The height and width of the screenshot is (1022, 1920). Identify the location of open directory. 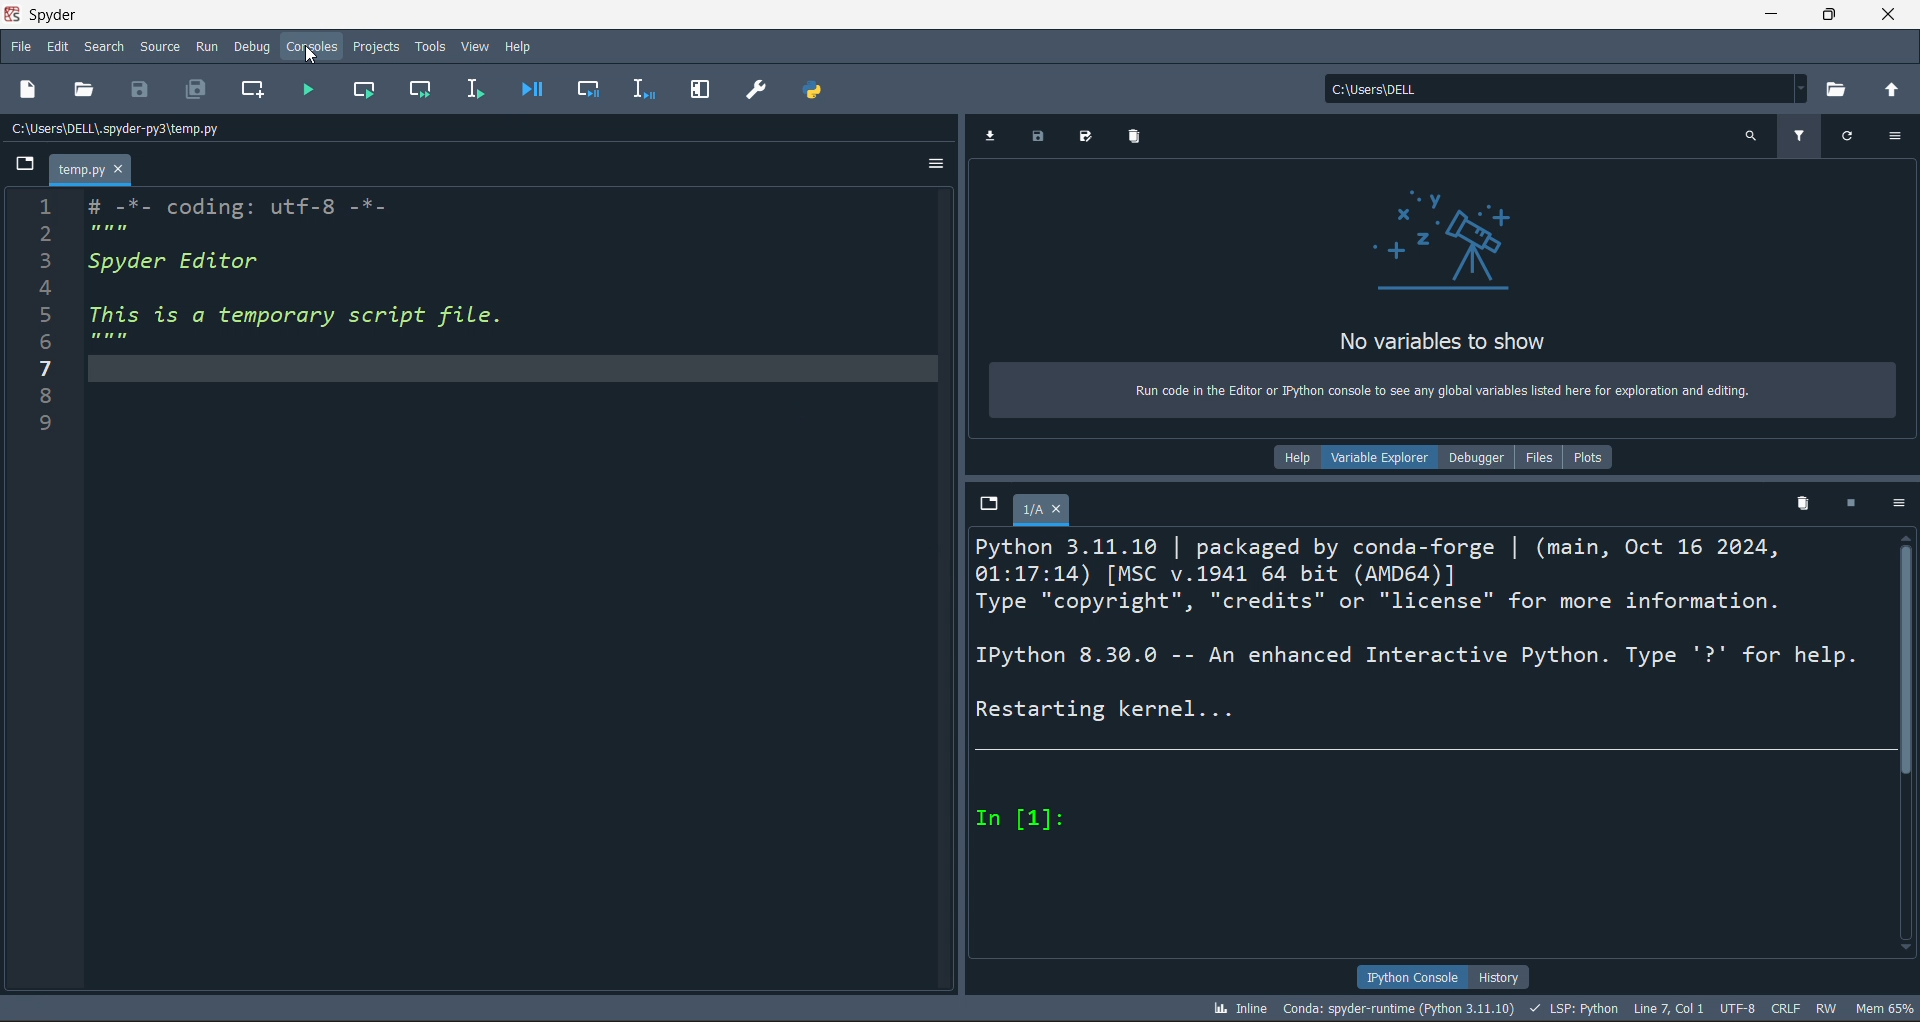
(1833, 83).